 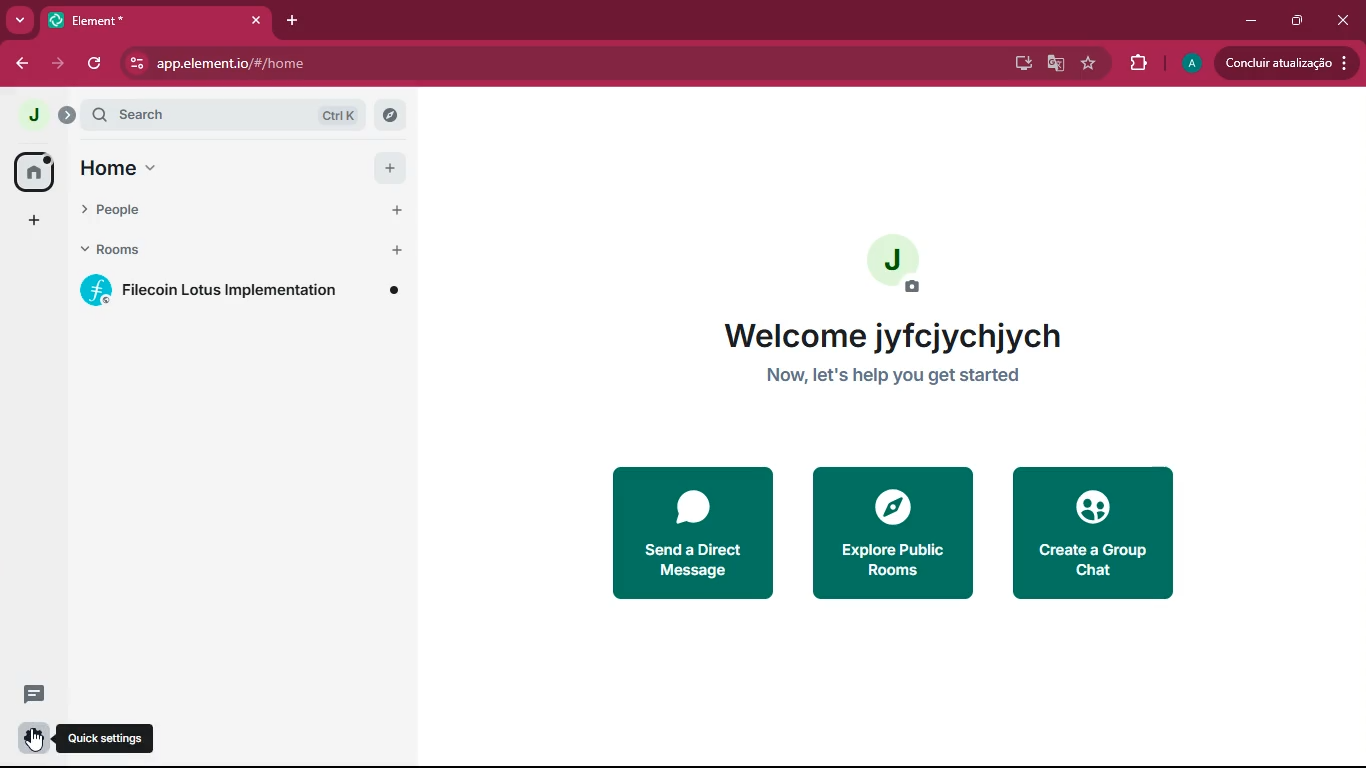 What do you see at coordinates (1021, 63) in the screenshot?
I see `desktop` at bounding box center [1021, 63].